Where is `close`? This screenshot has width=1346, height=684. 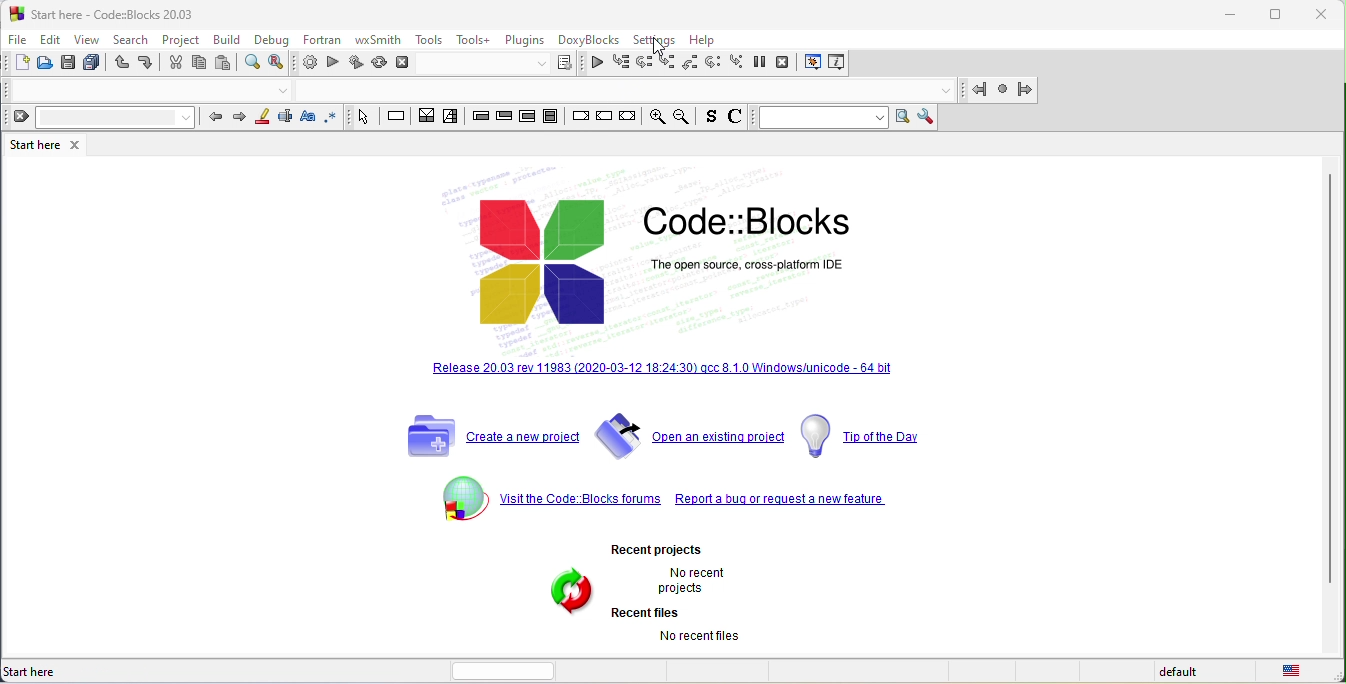
close is located at coordinates (1325, 15).